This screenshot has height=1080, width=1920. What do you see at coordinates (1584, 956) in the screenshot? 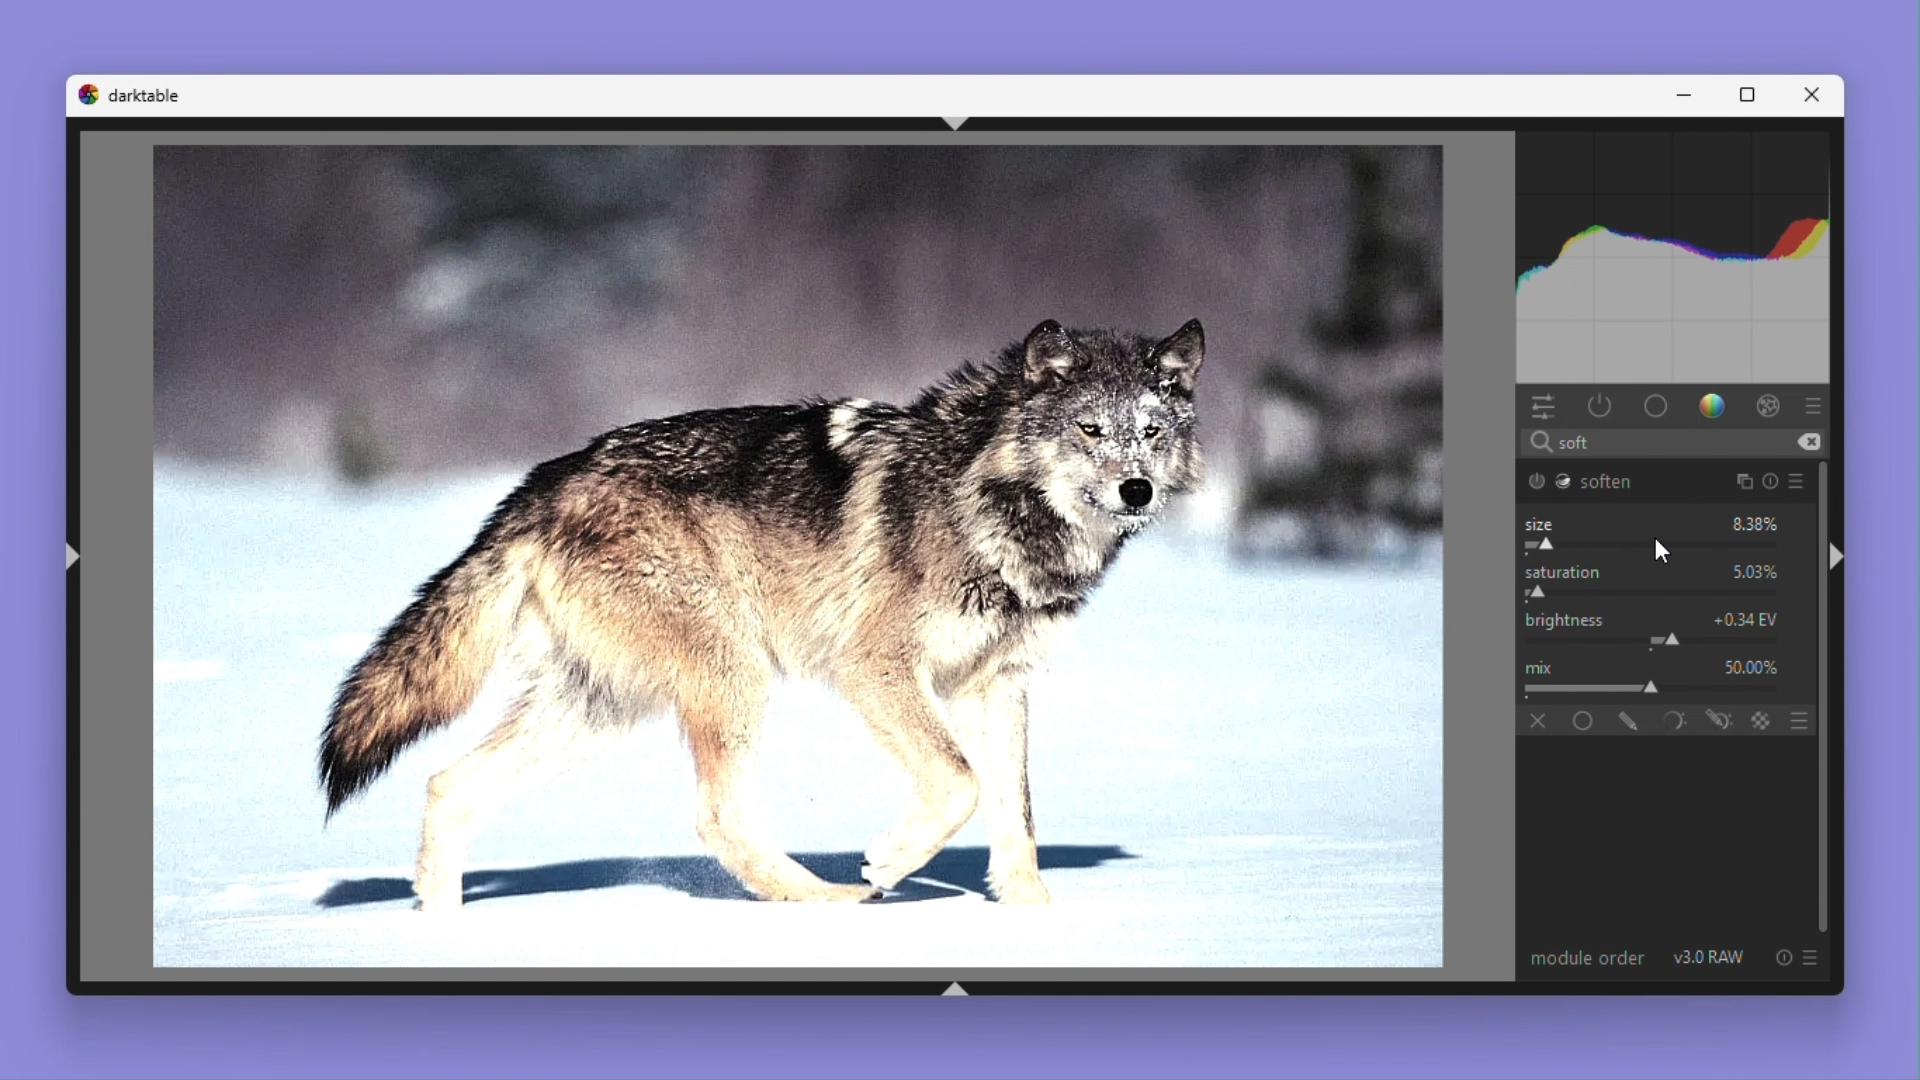
I see `Module order` at bounding box center [1584, 956].